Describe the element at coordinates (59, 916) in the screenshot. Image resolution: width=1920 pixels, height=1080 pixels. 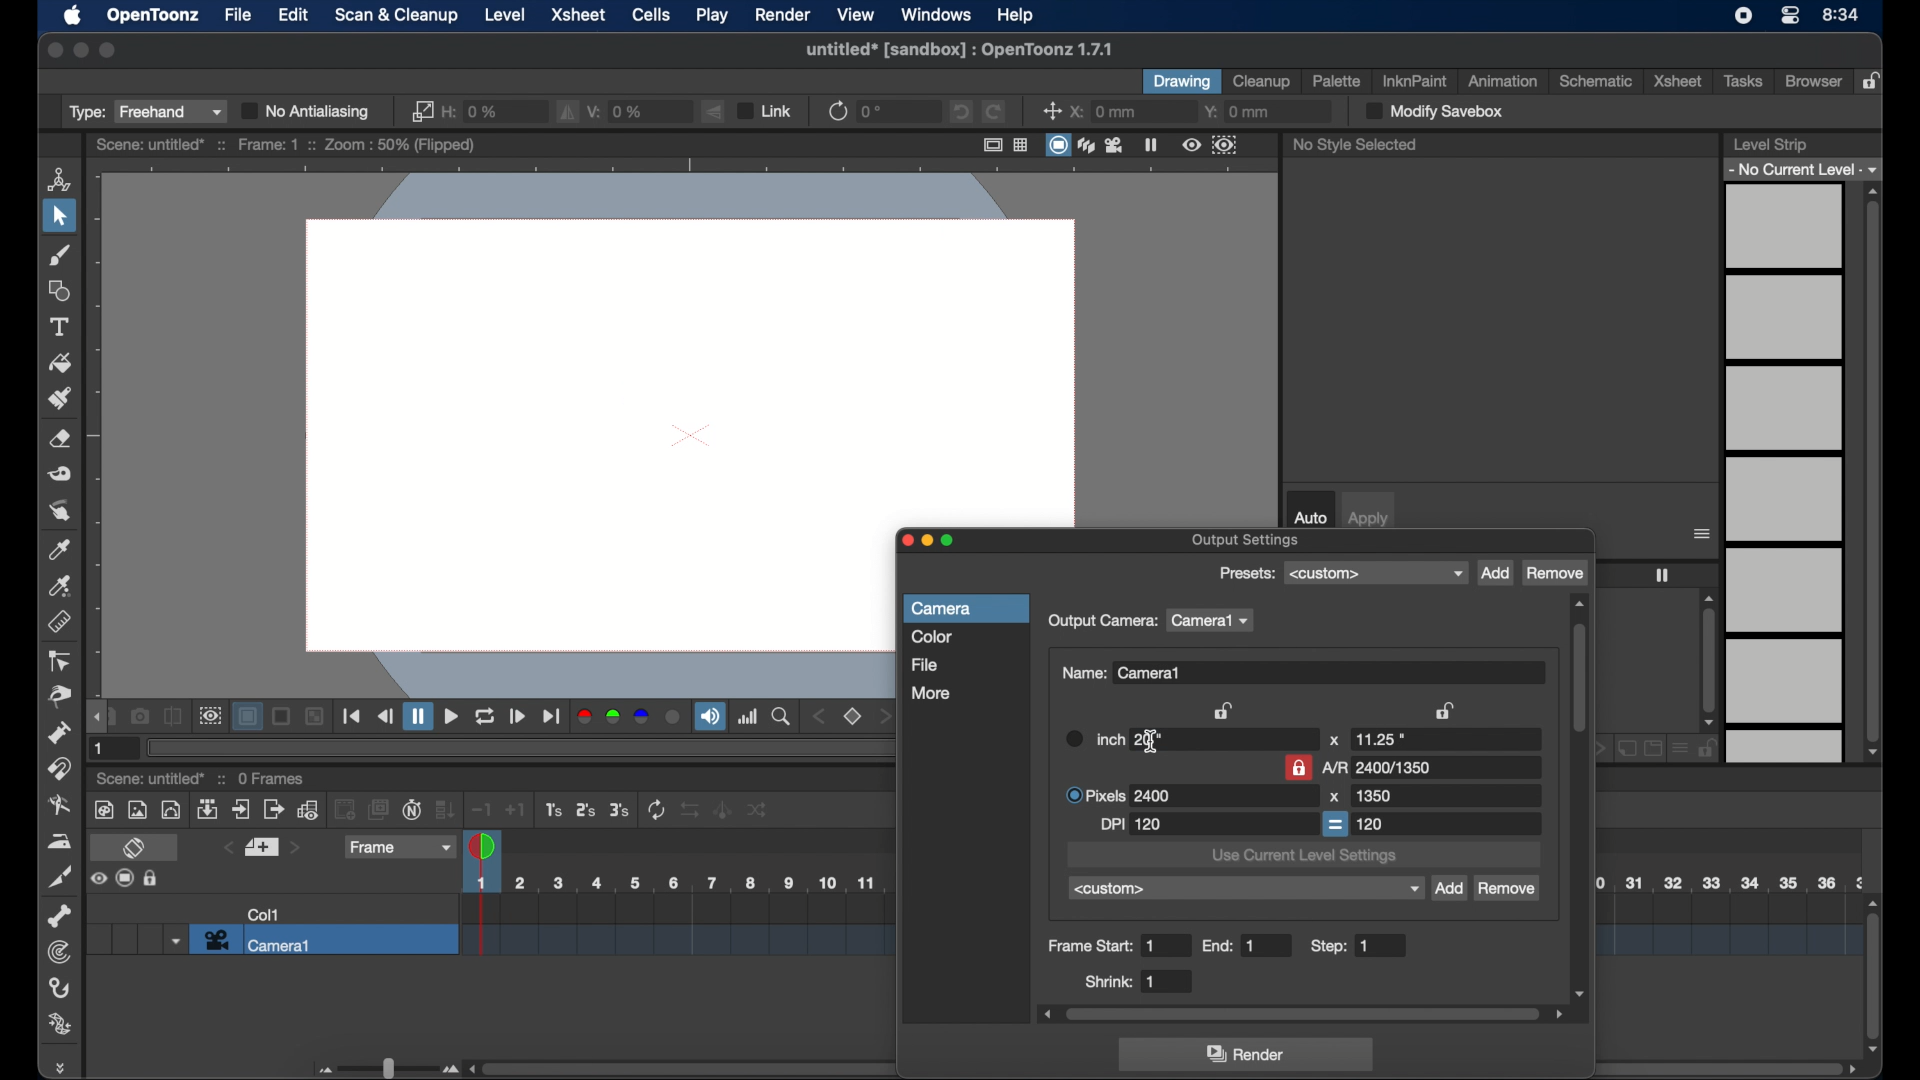
I see `skeleton tool` at that location.